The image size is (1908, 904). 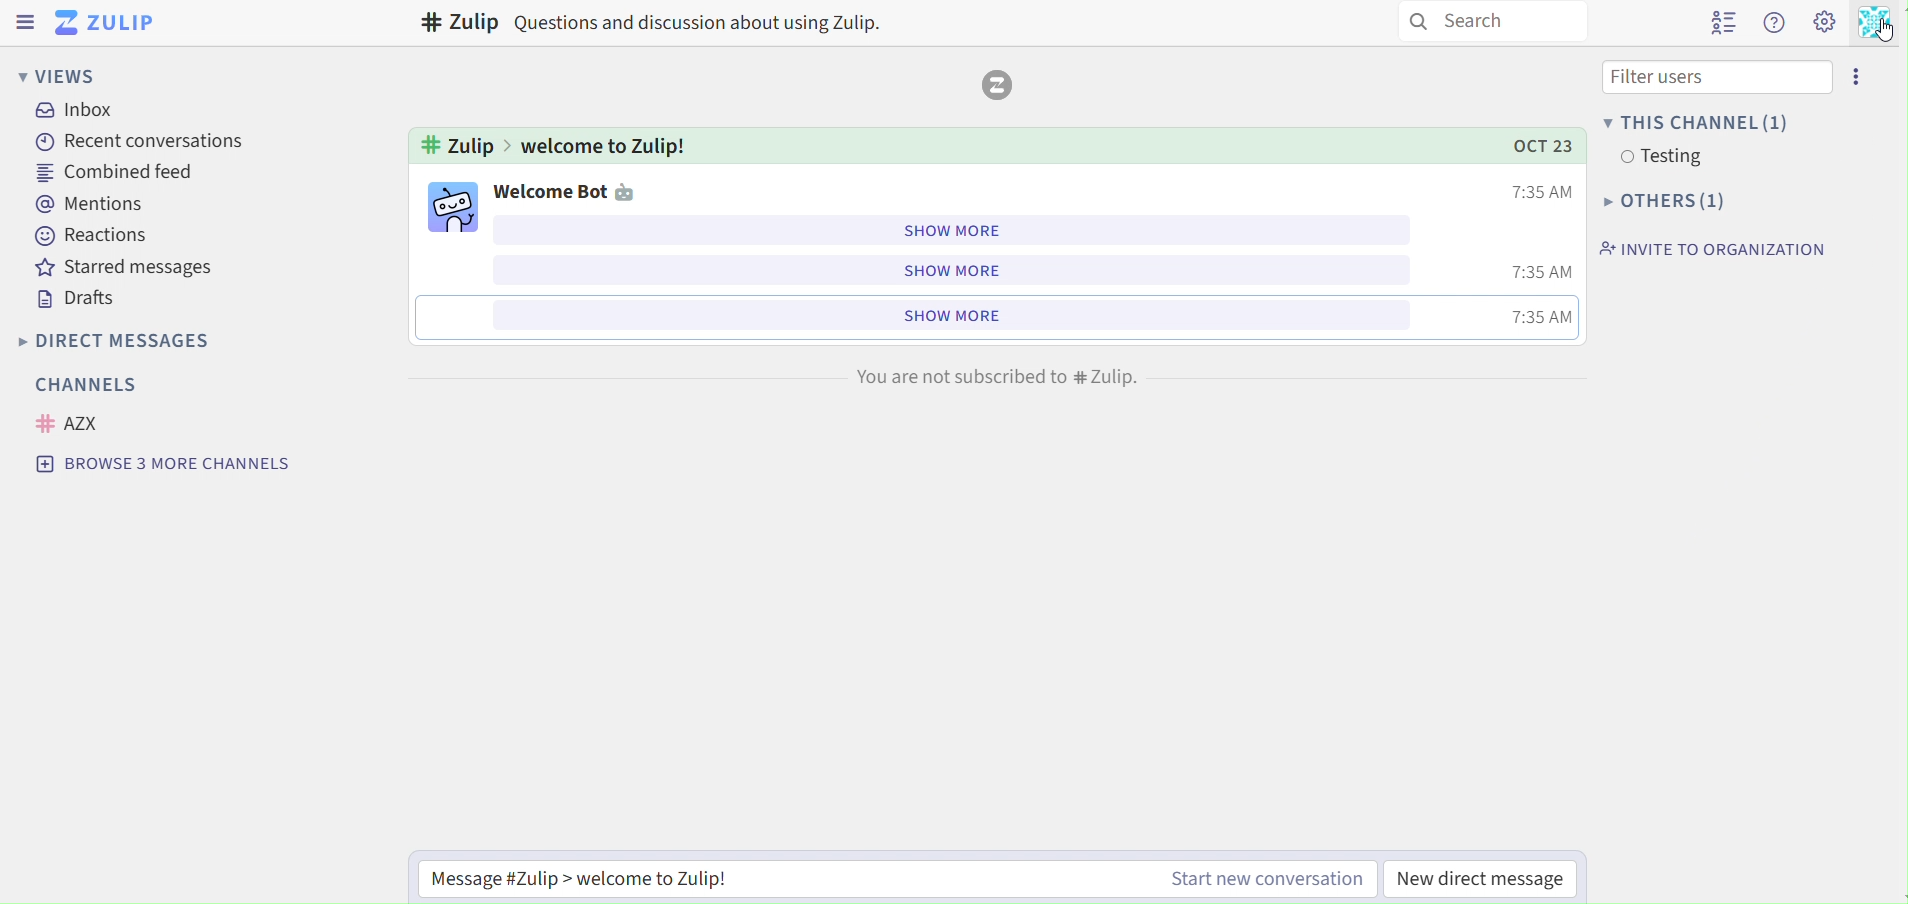 I want to click on menu, so click(x=1861, y=75).